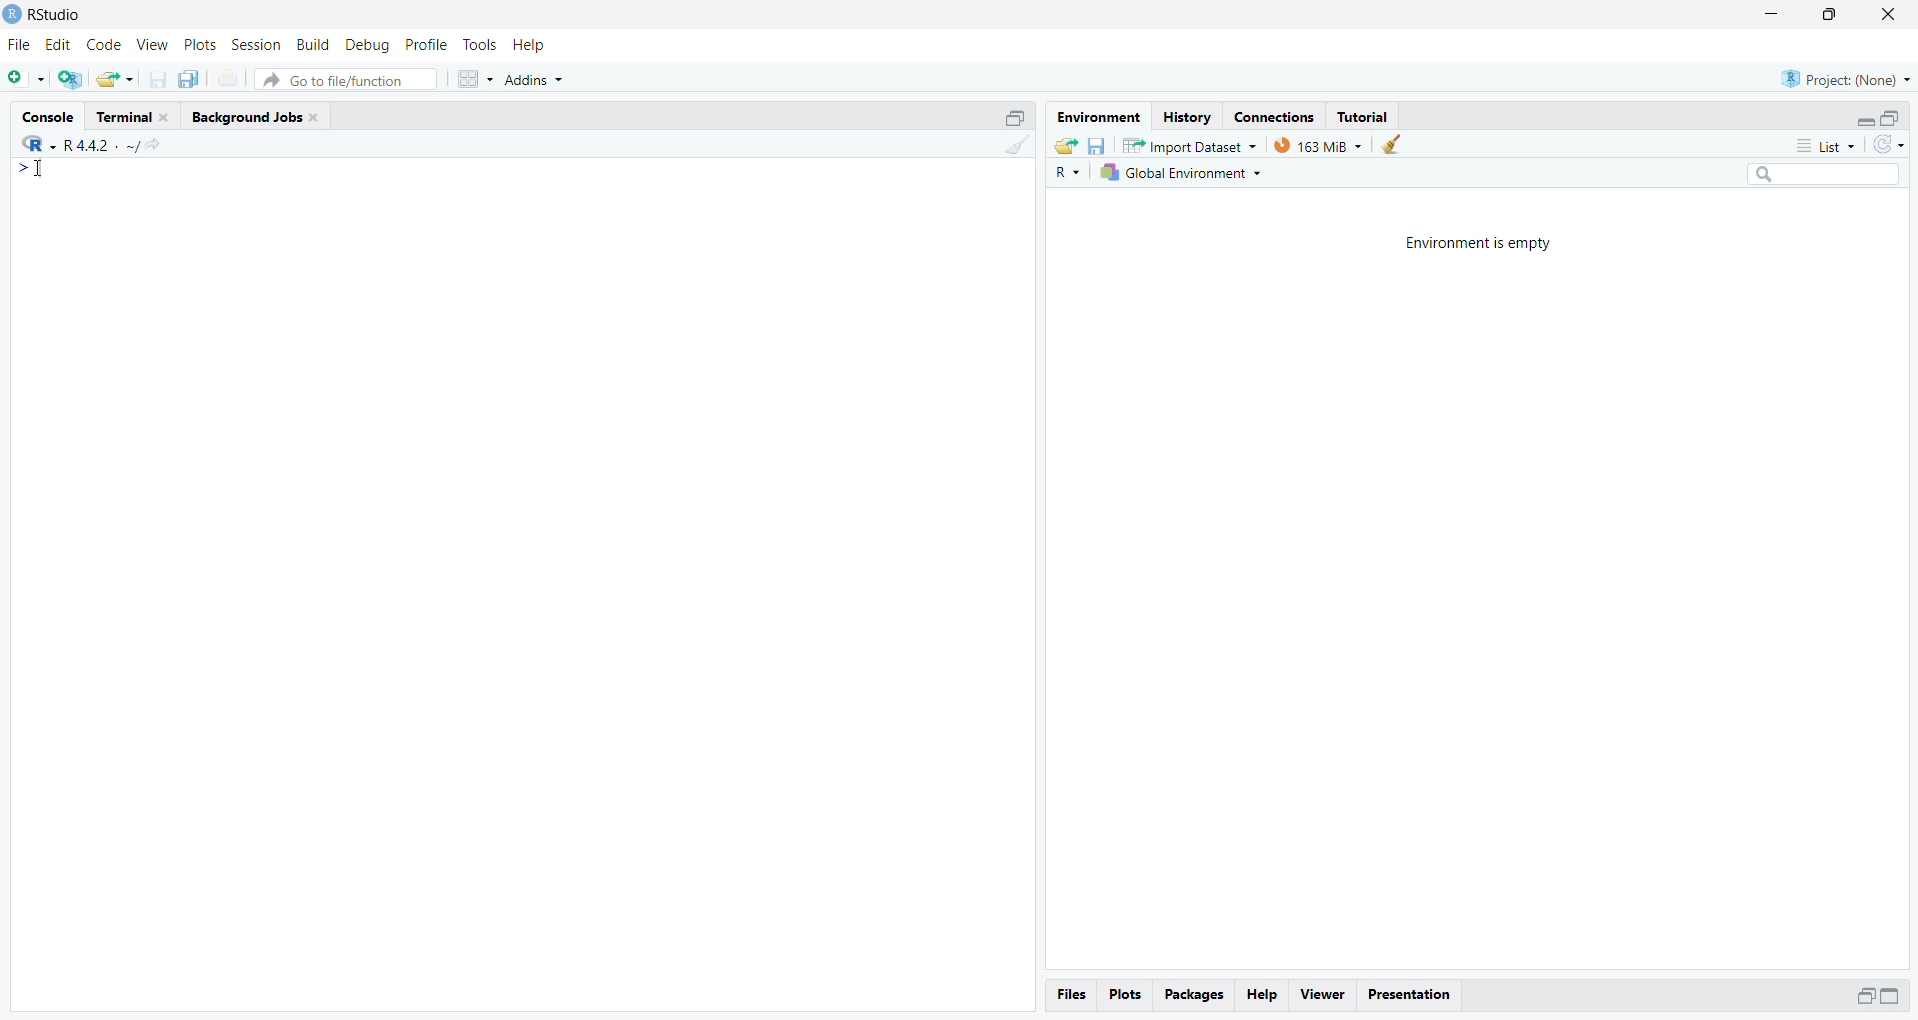 The image size is (1918, 1020). Describe the element at coordinates (1480, 243) in the screenshot. I see `Environment is empty` at that location.